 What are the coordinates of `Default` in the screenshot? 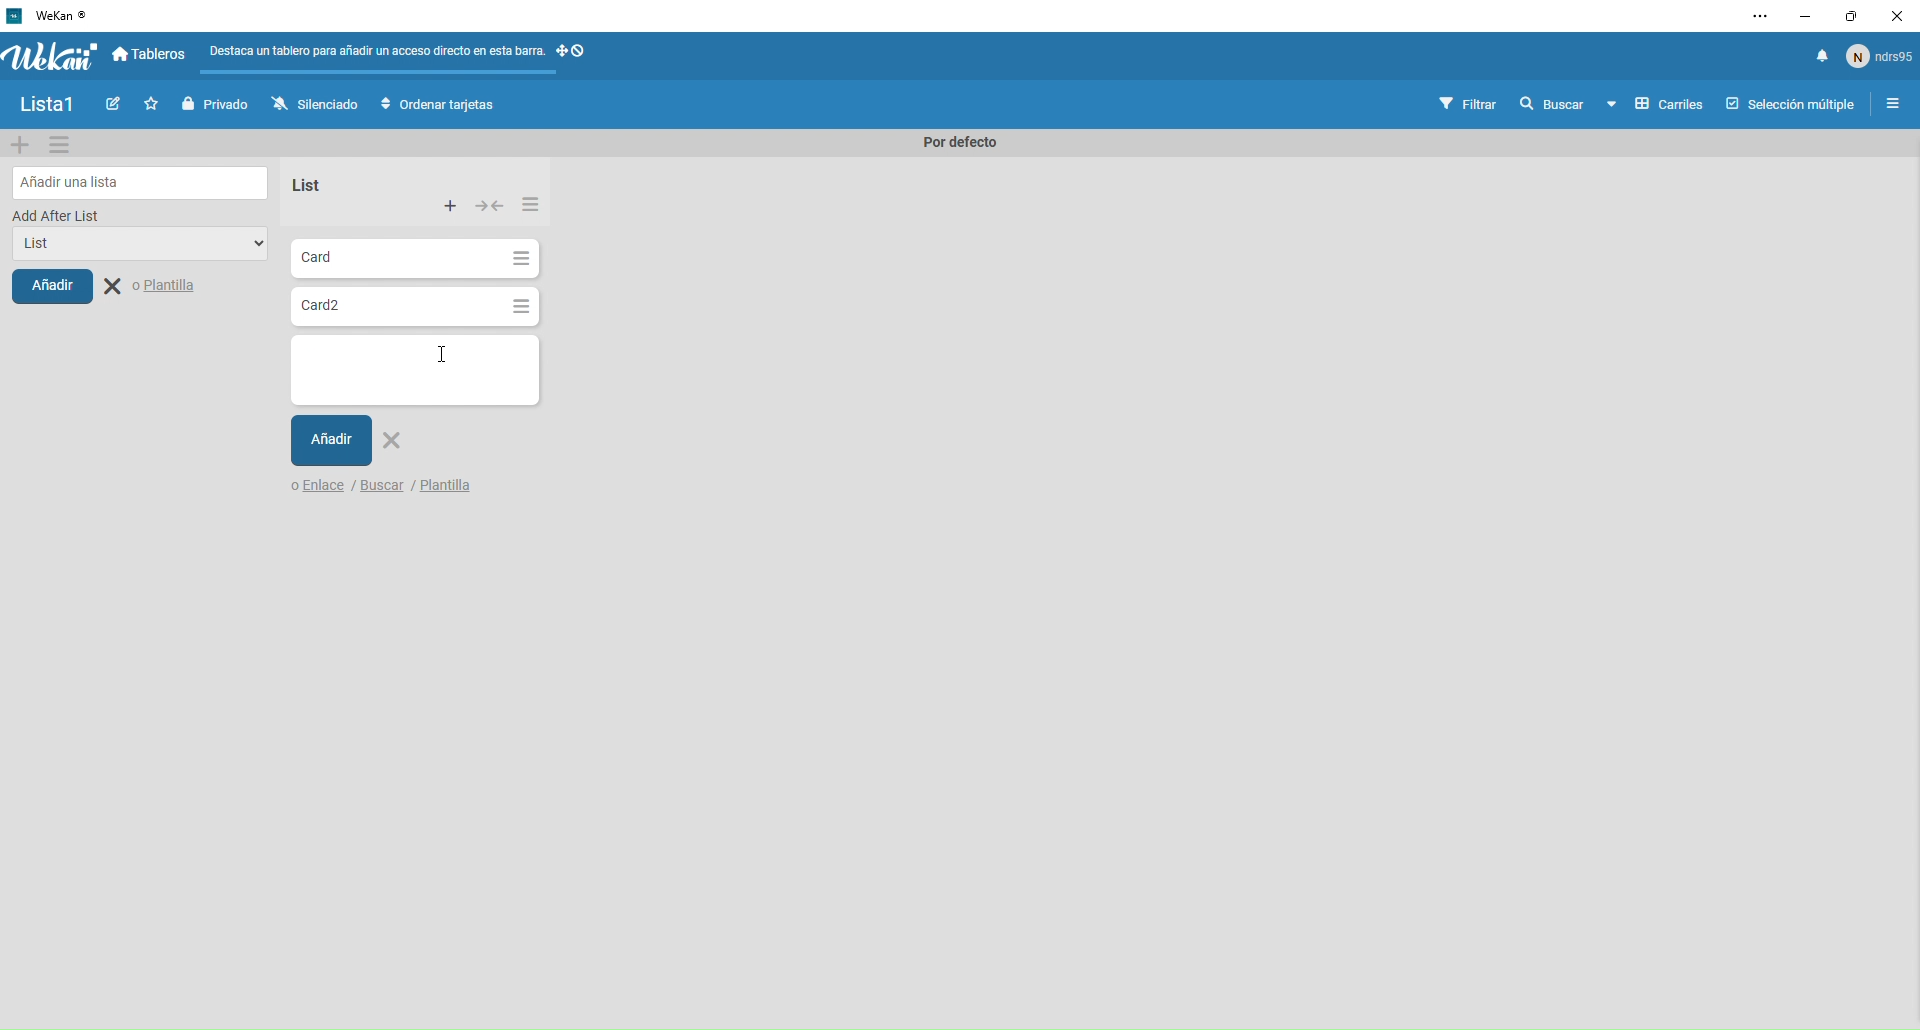 It's located at (954, 143).